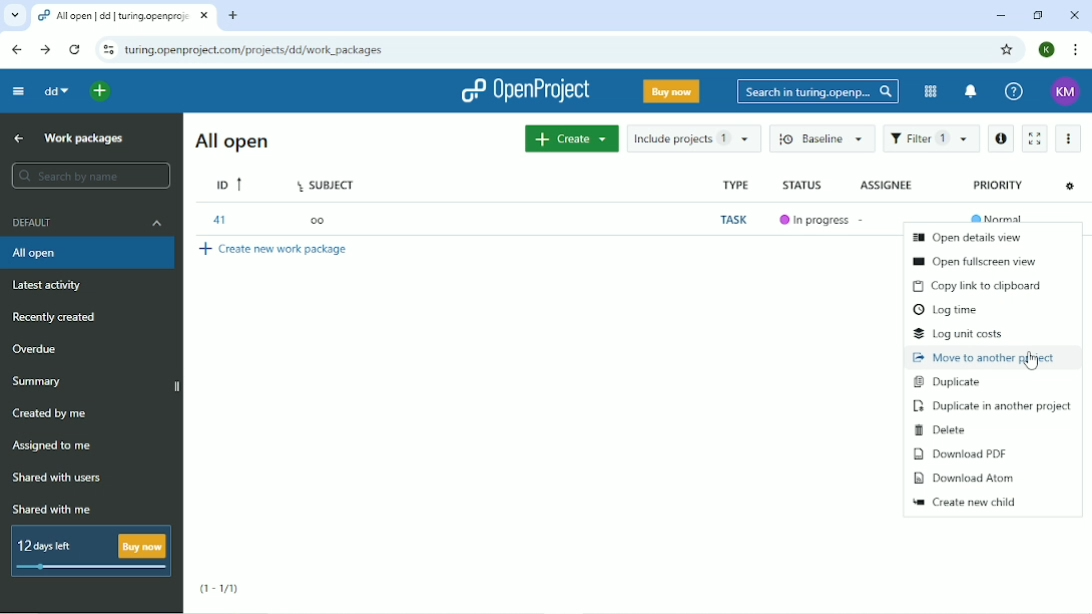  What do you see at coordinates (964, 502) in the screenshot?
I see `Create new child` at bounding box center [964, 502].